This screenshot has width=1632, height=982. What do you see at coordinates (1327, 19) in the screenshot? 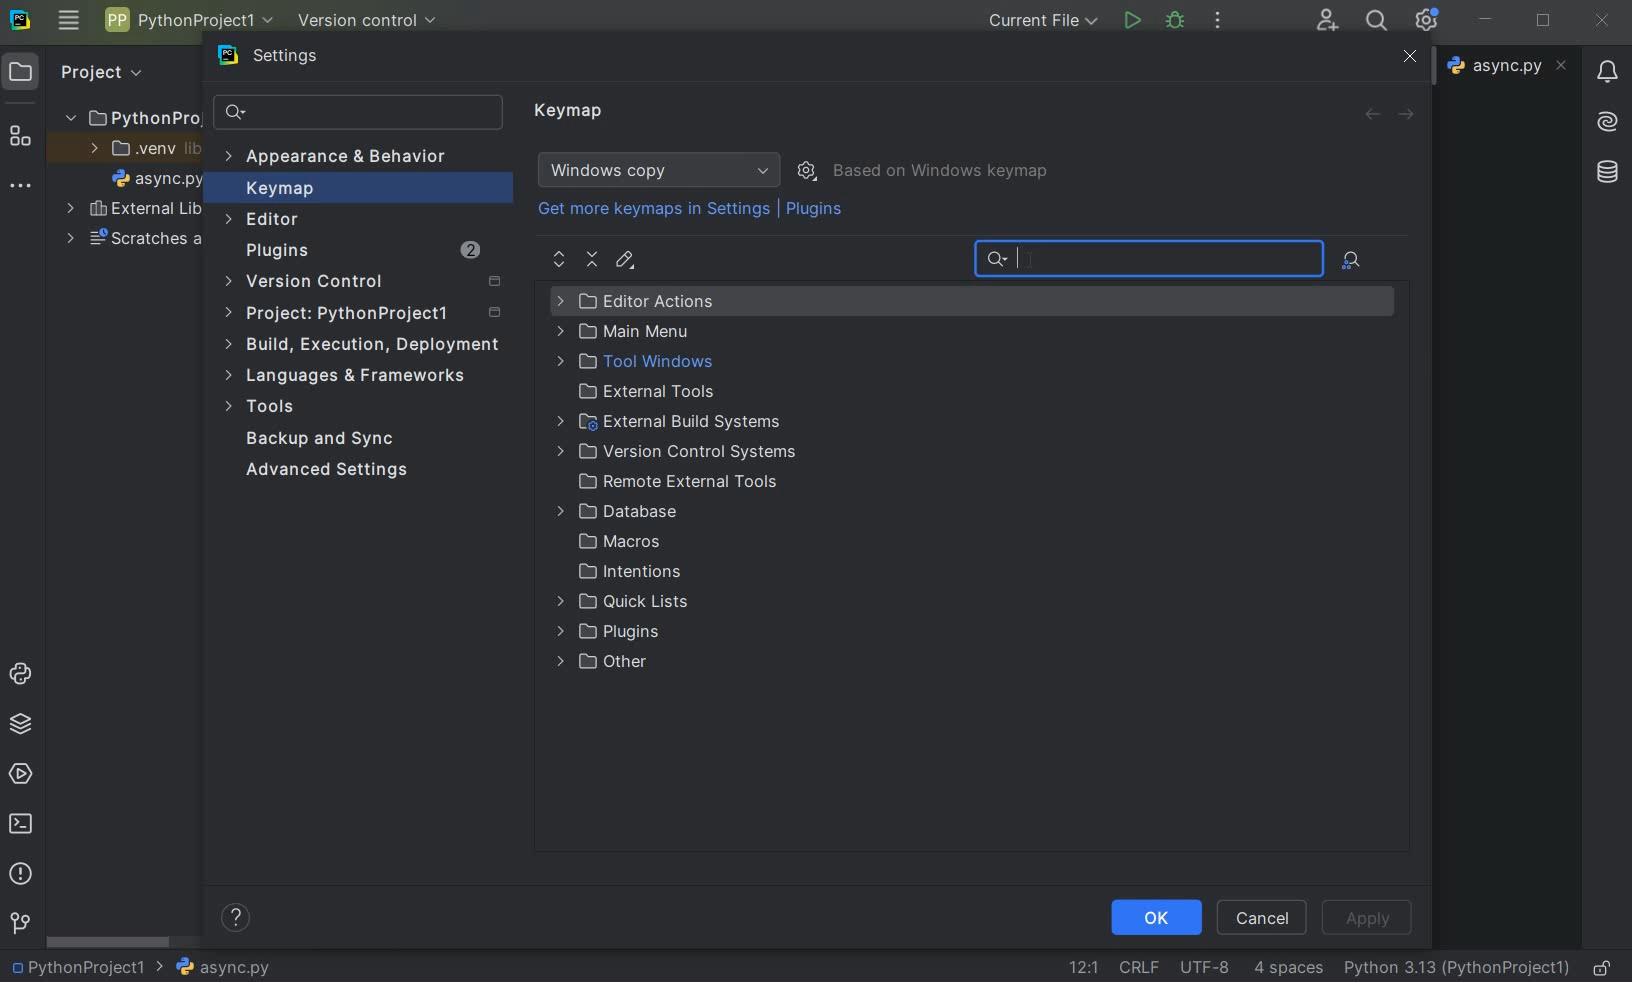
I see `code with me` at bounding box center [1327, 19].